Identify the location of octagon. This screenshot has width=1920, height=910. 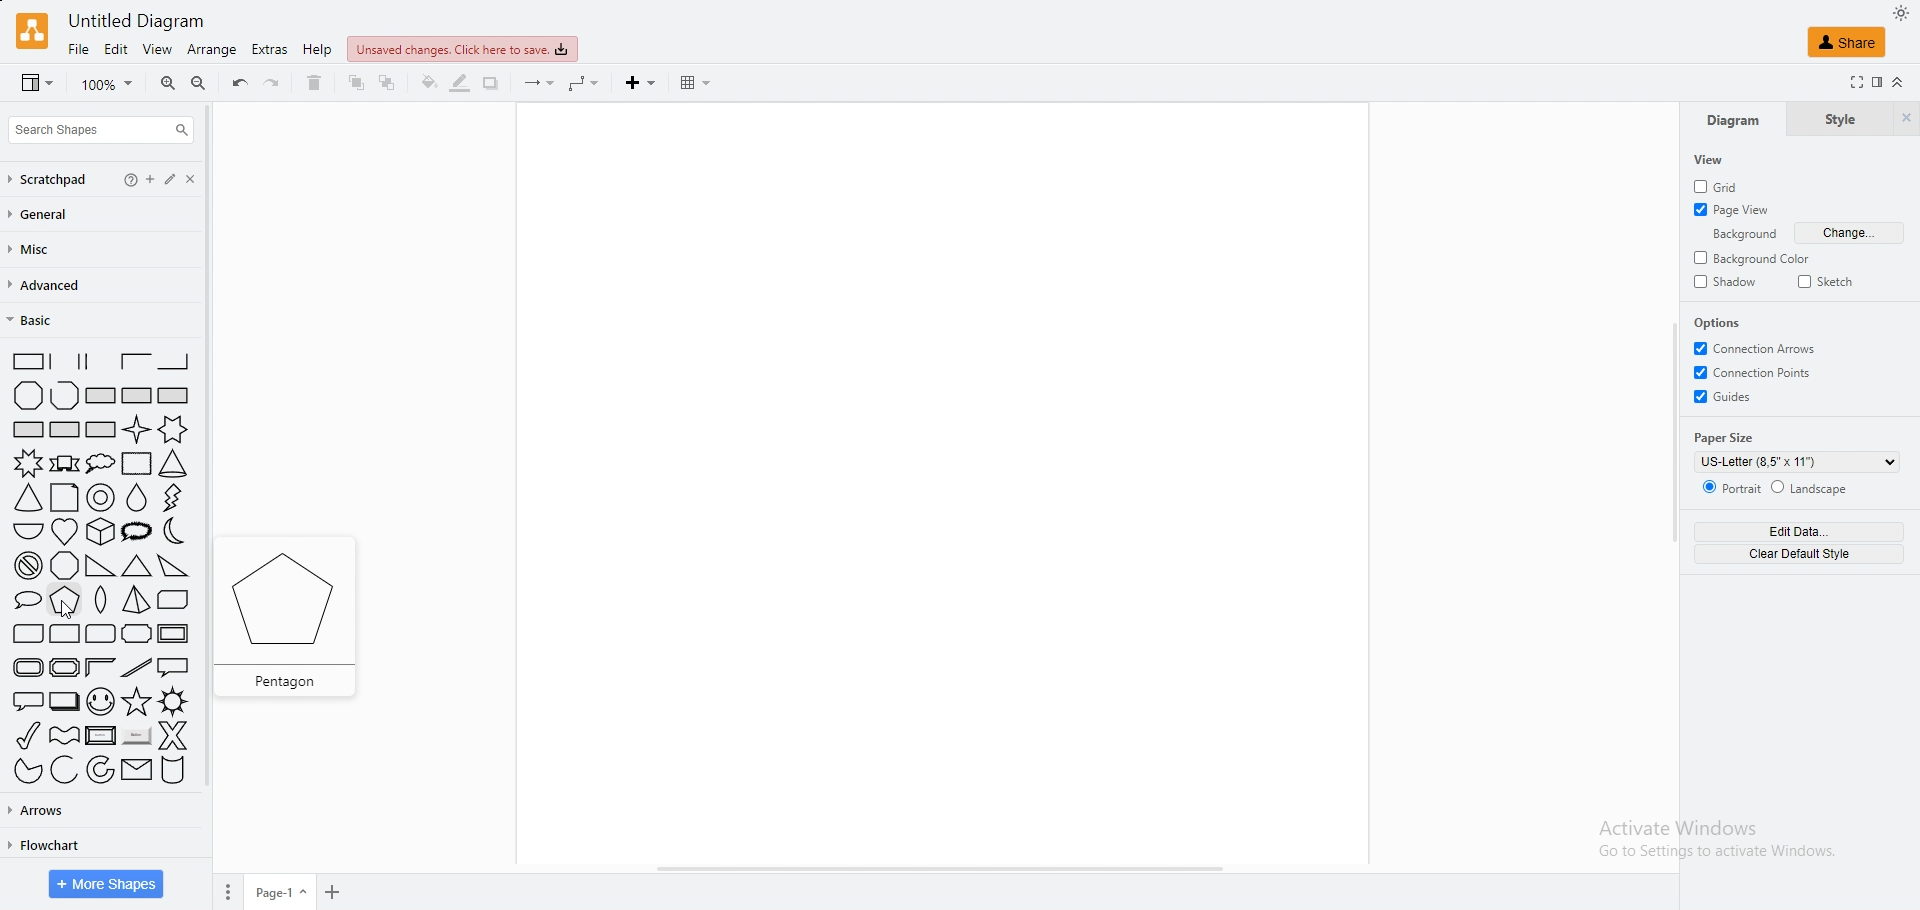
(65, 566).